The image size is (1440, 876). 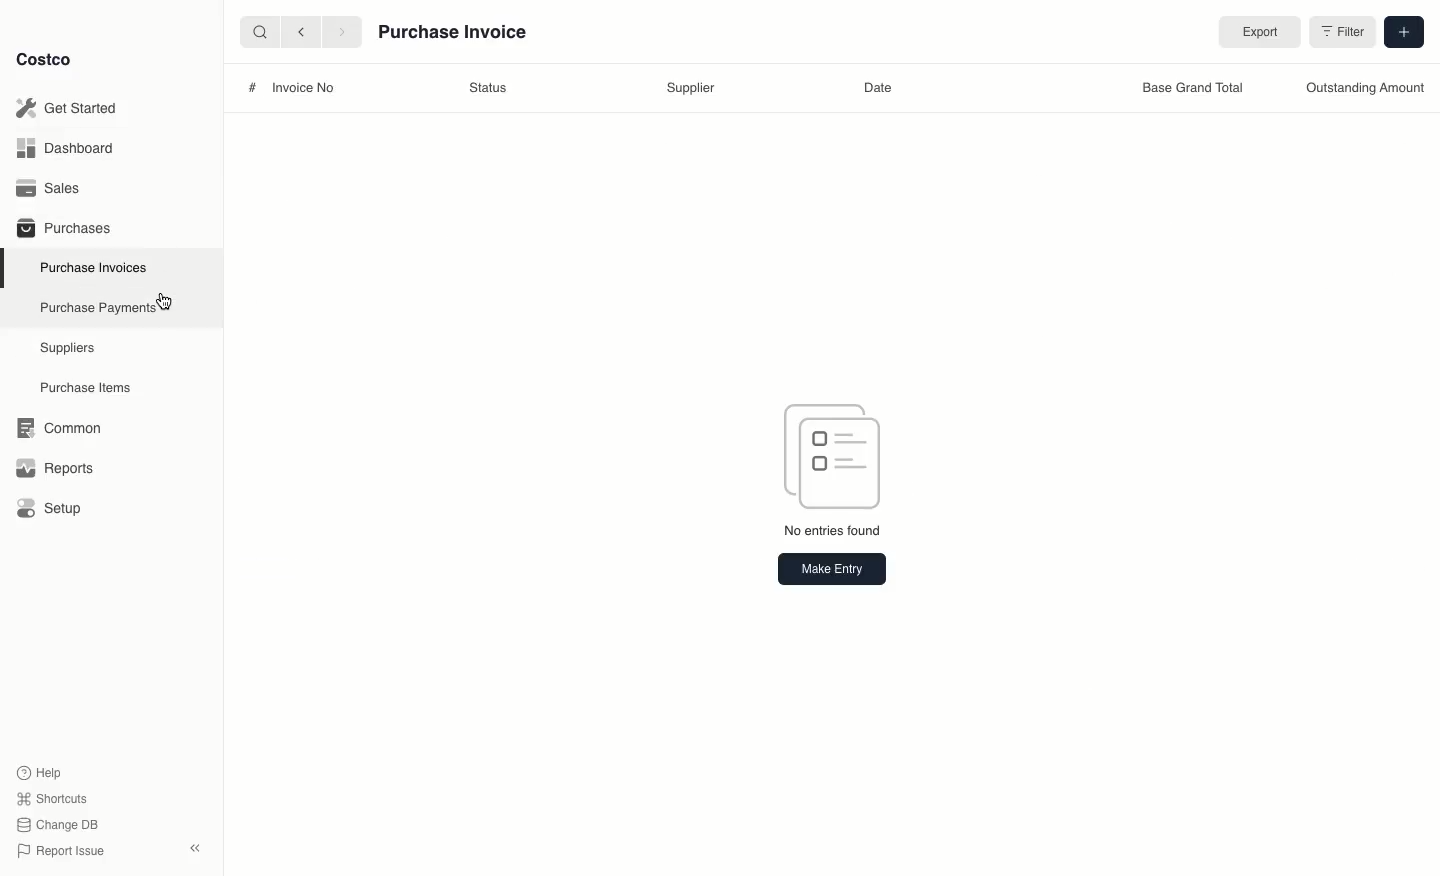 What do you see at coordinates (194, 848) in the screenshot?
I see `collapse` at bounding box center [194, 848].